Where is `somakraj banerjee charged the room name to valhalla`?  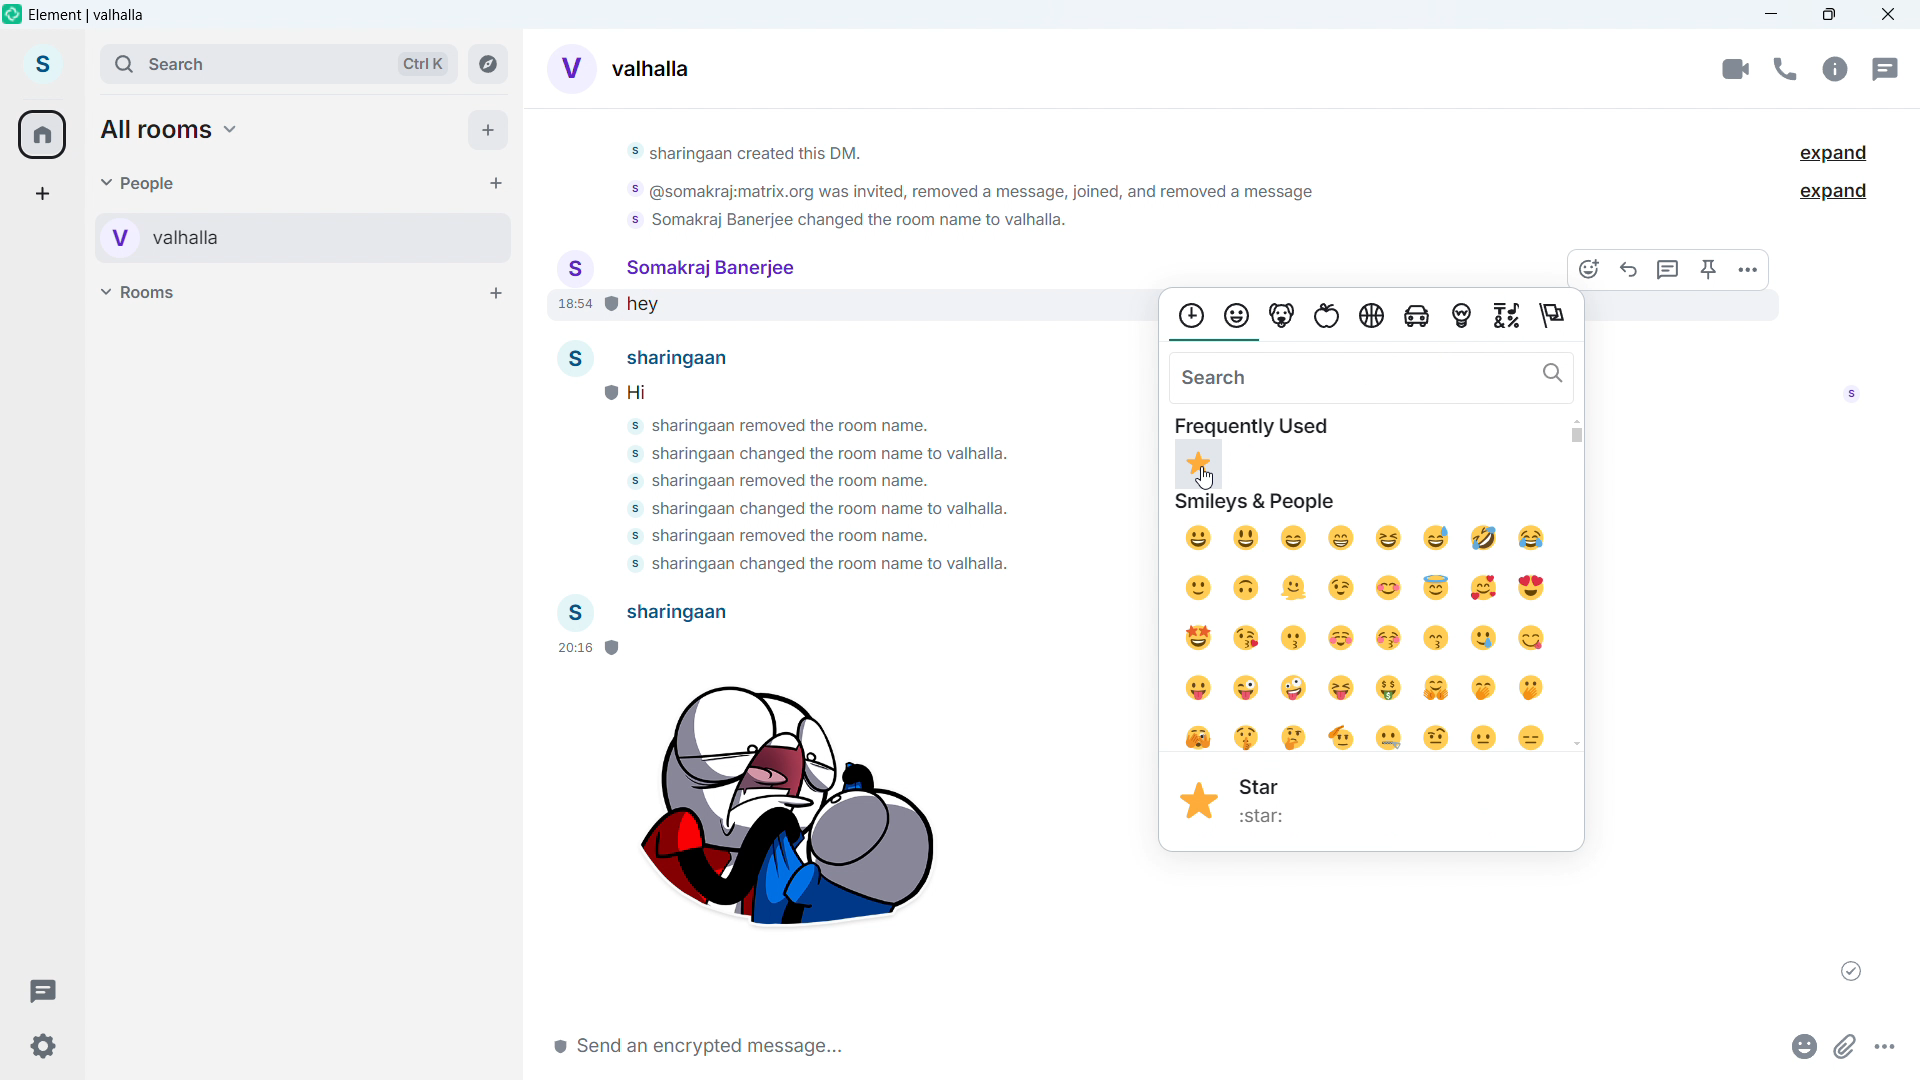 somakraj banerjee charged the room name to valhalla is located at coordinates (854, 224).